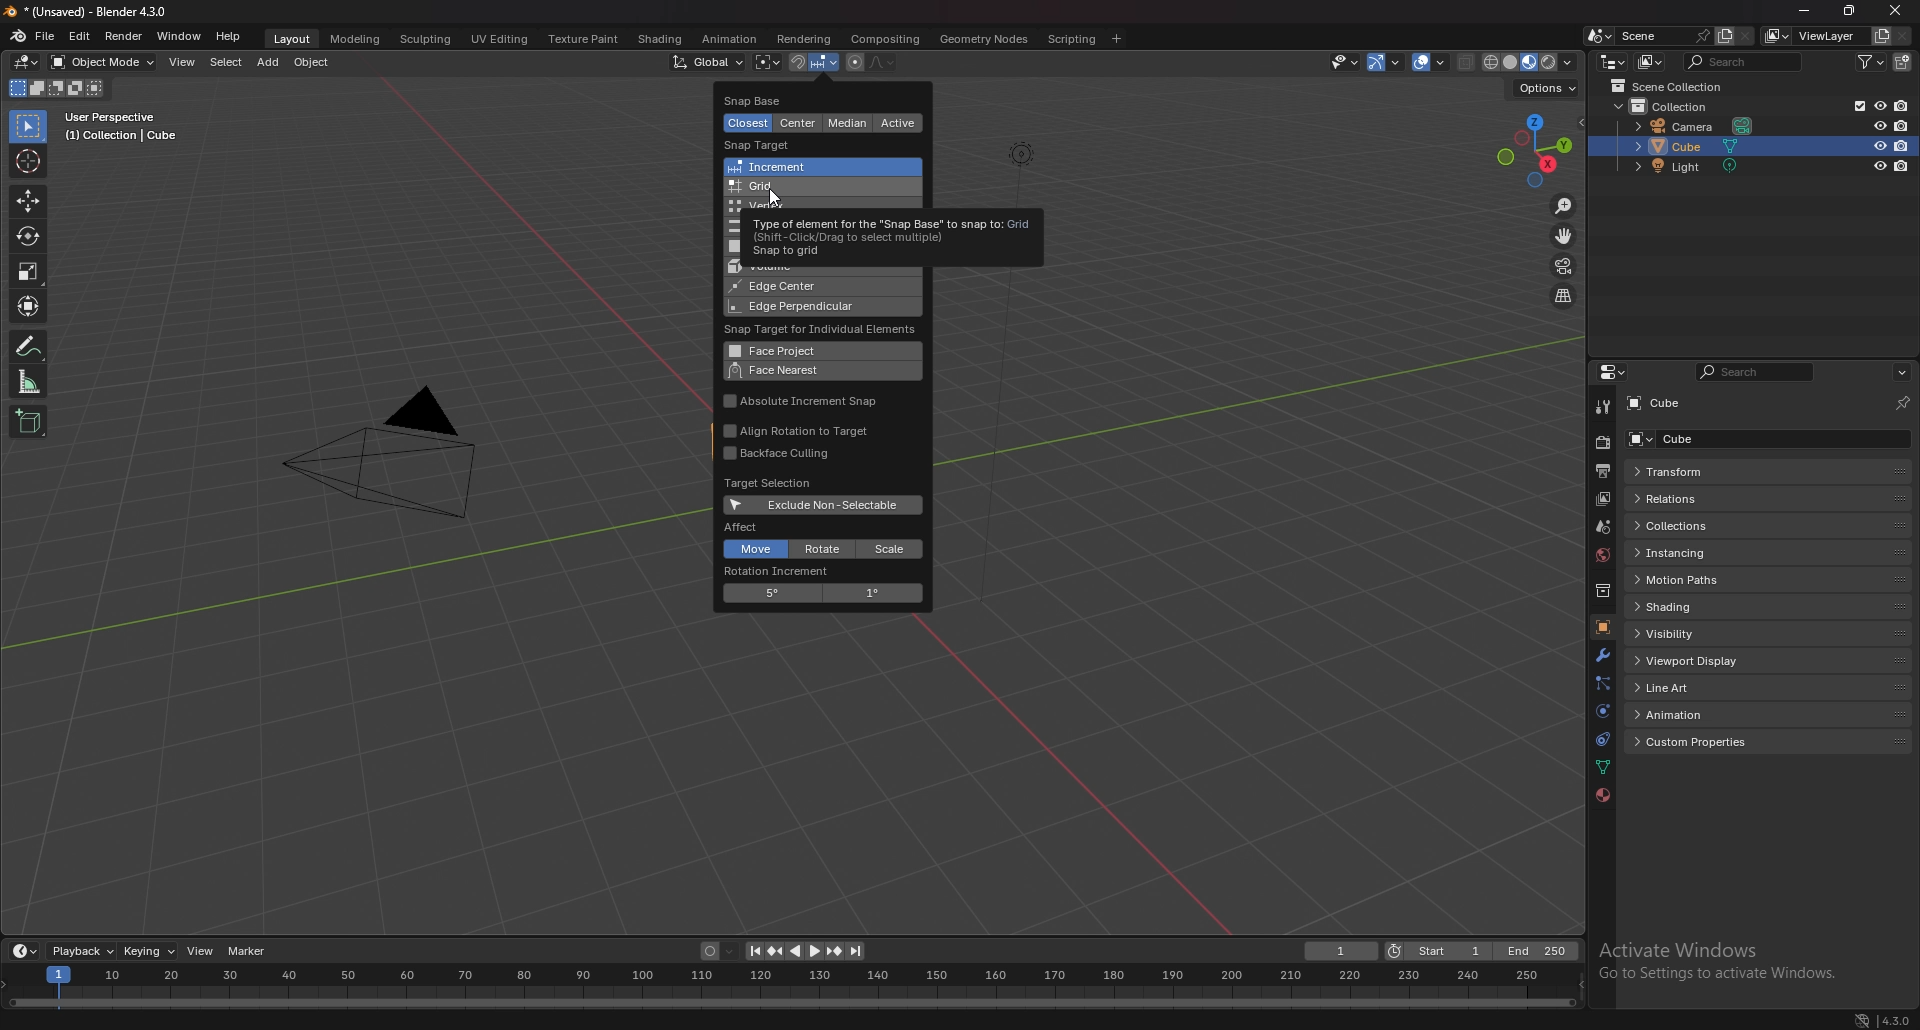 Image resolution: width=1920 pixels, height=1030 pixels. I want to click on editor type, so click(25, 950).